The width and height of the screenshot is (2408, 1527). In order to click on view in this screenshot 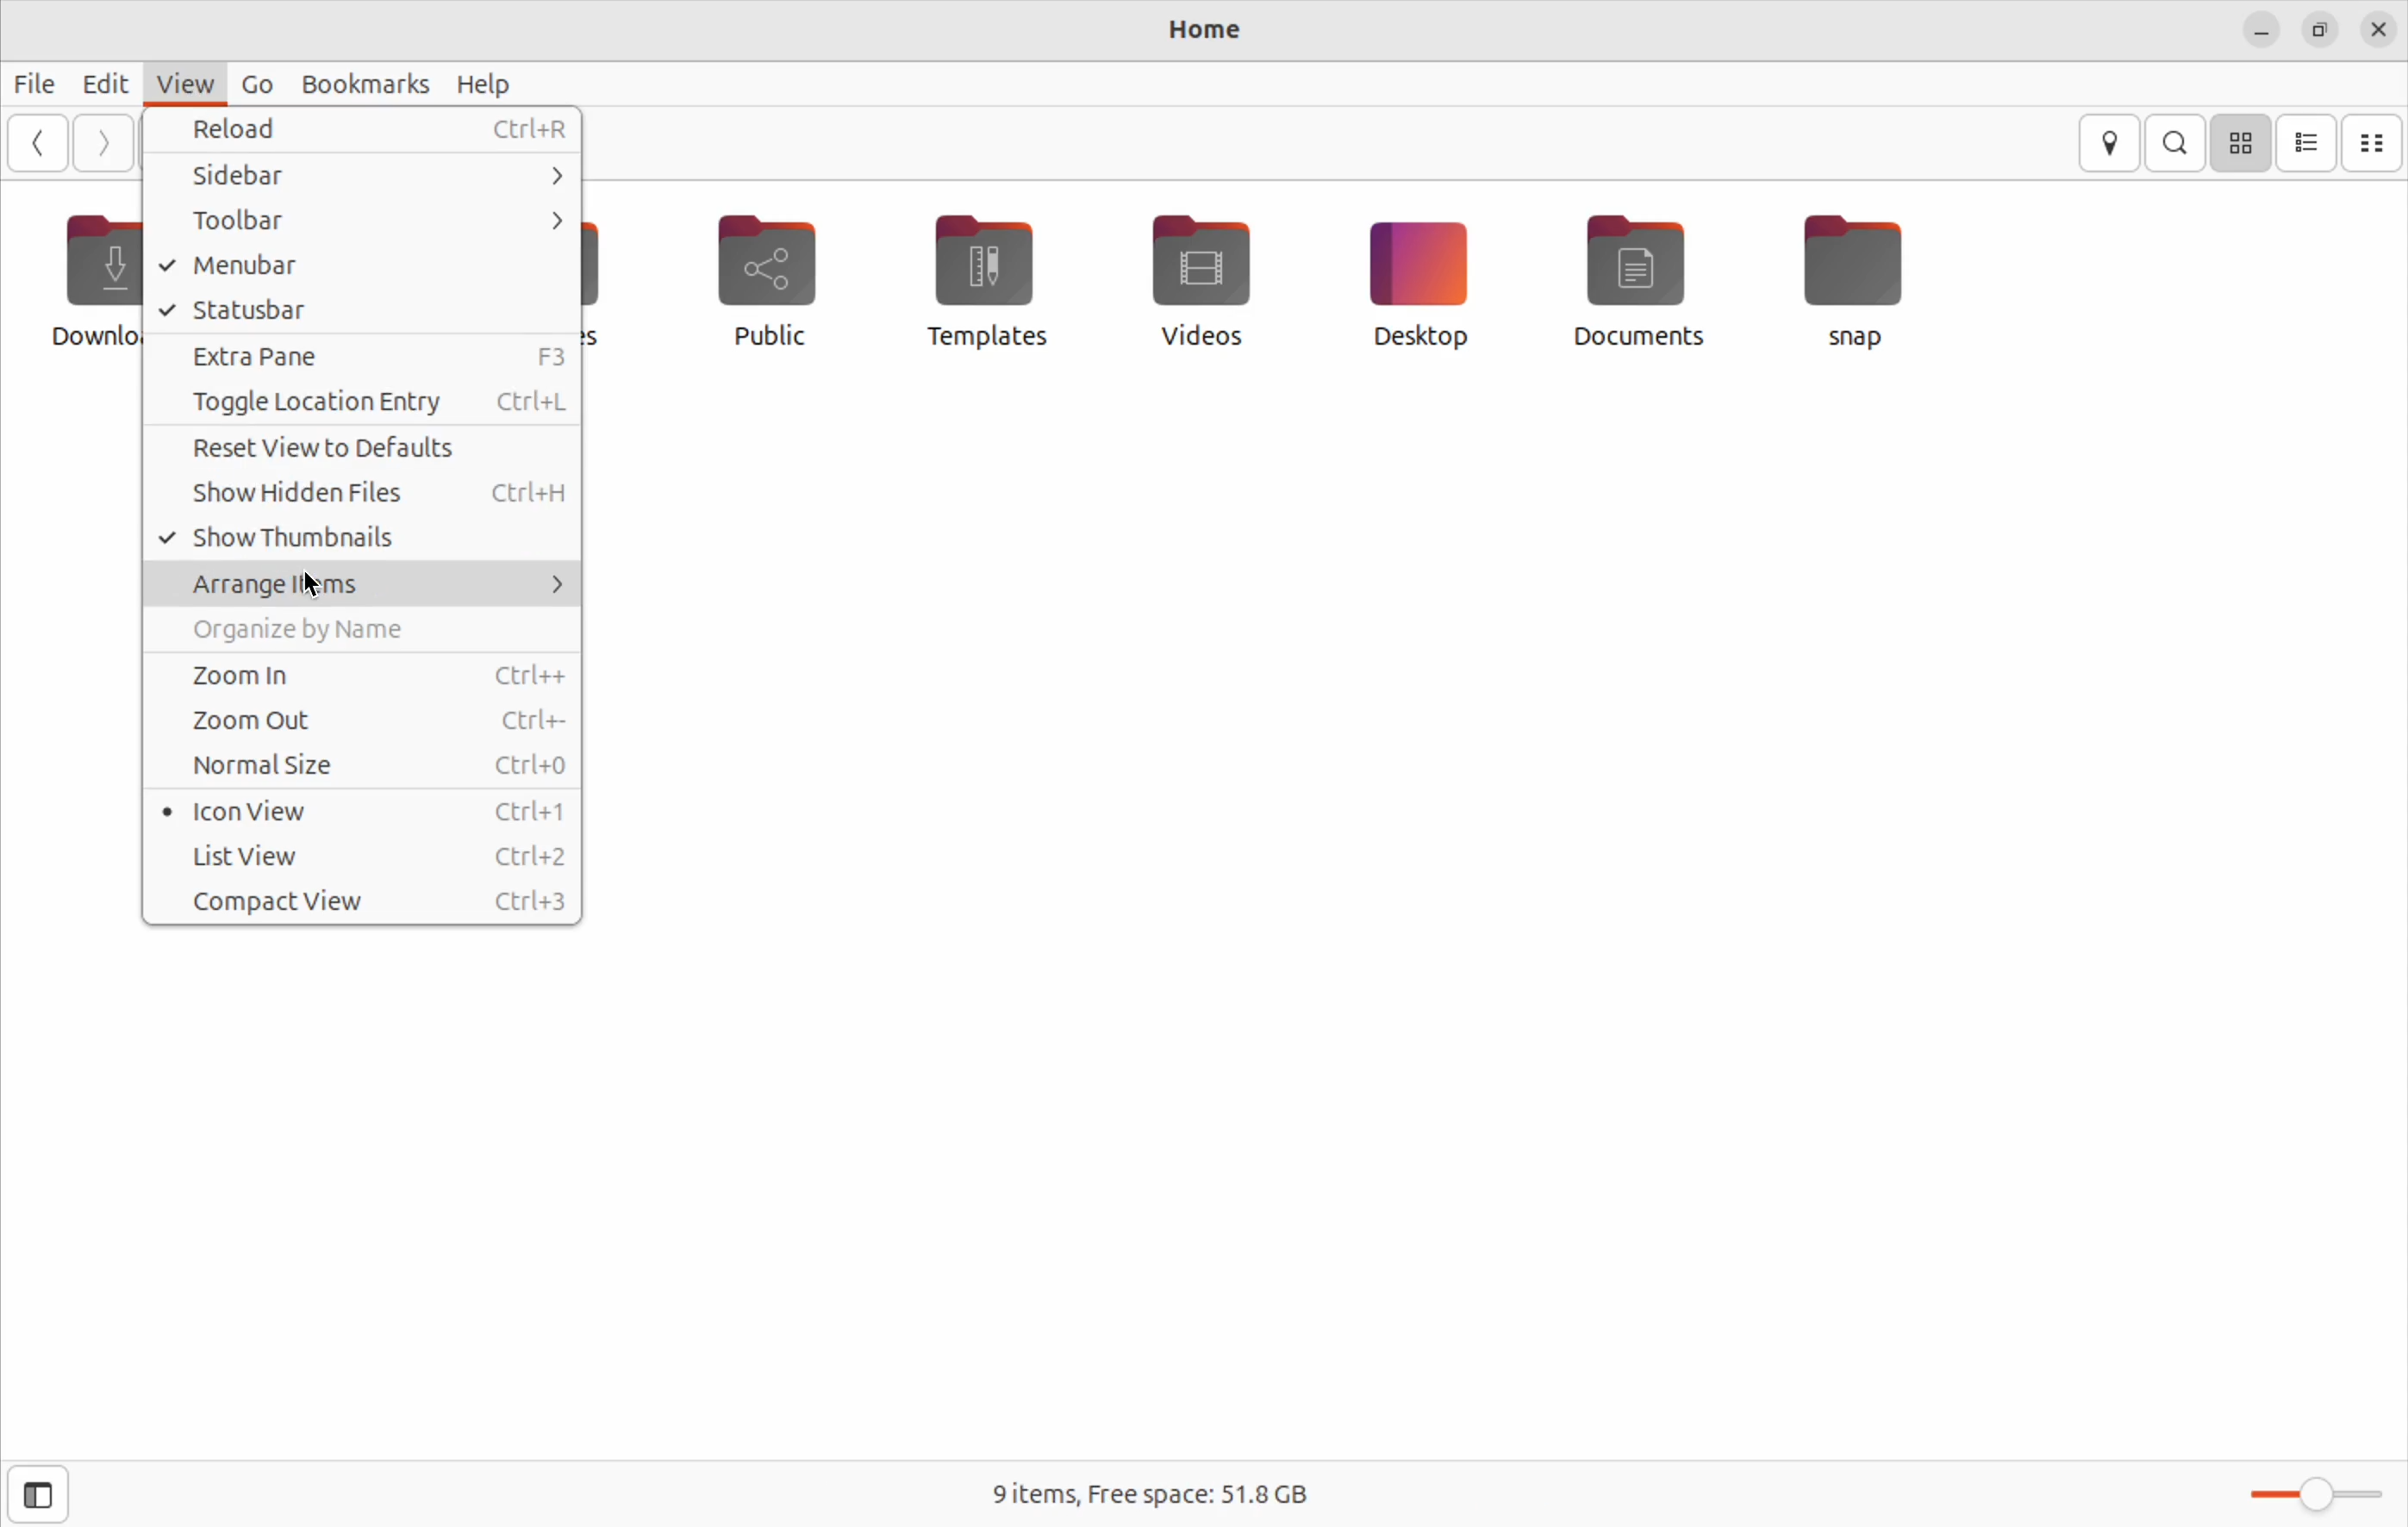, I will do `click(178, 83)`.